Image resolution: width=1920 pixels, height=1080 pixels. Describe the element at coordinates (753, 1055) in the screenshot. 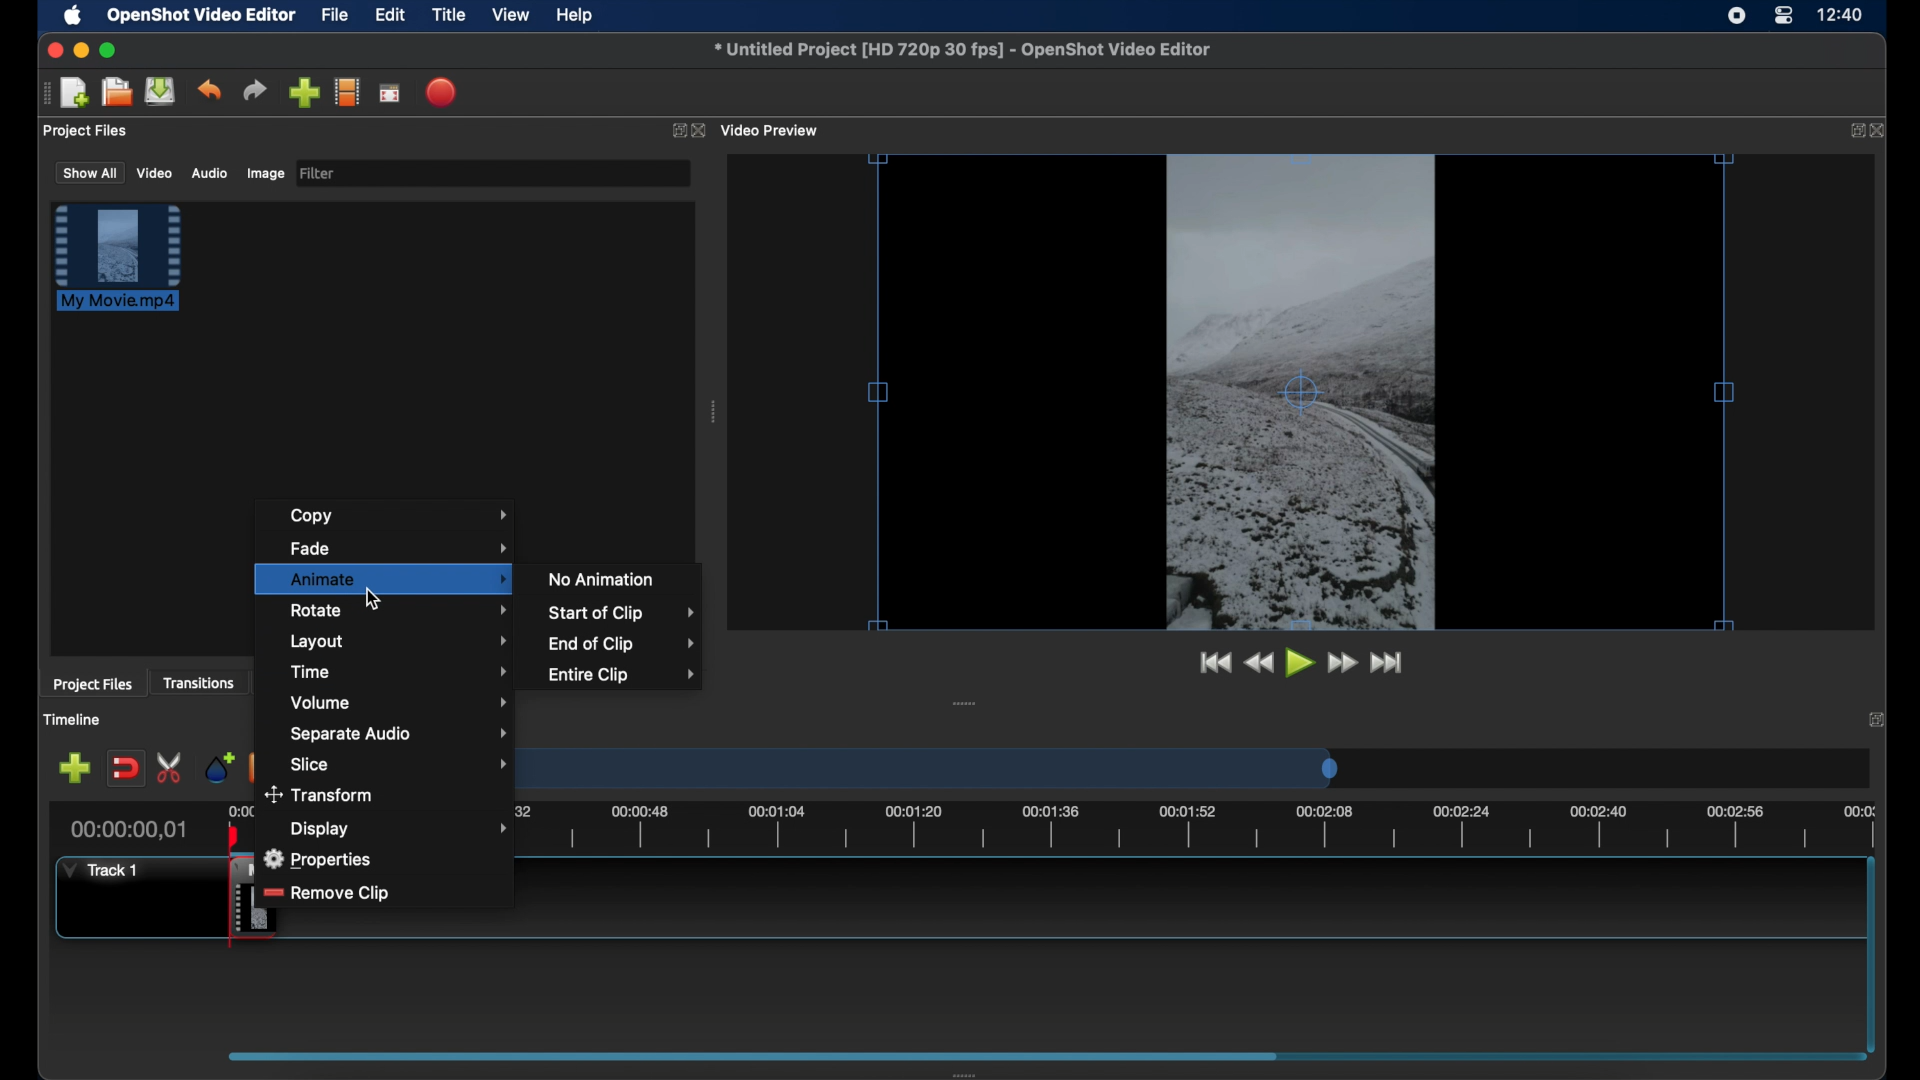

I see `scroll box` at that location.